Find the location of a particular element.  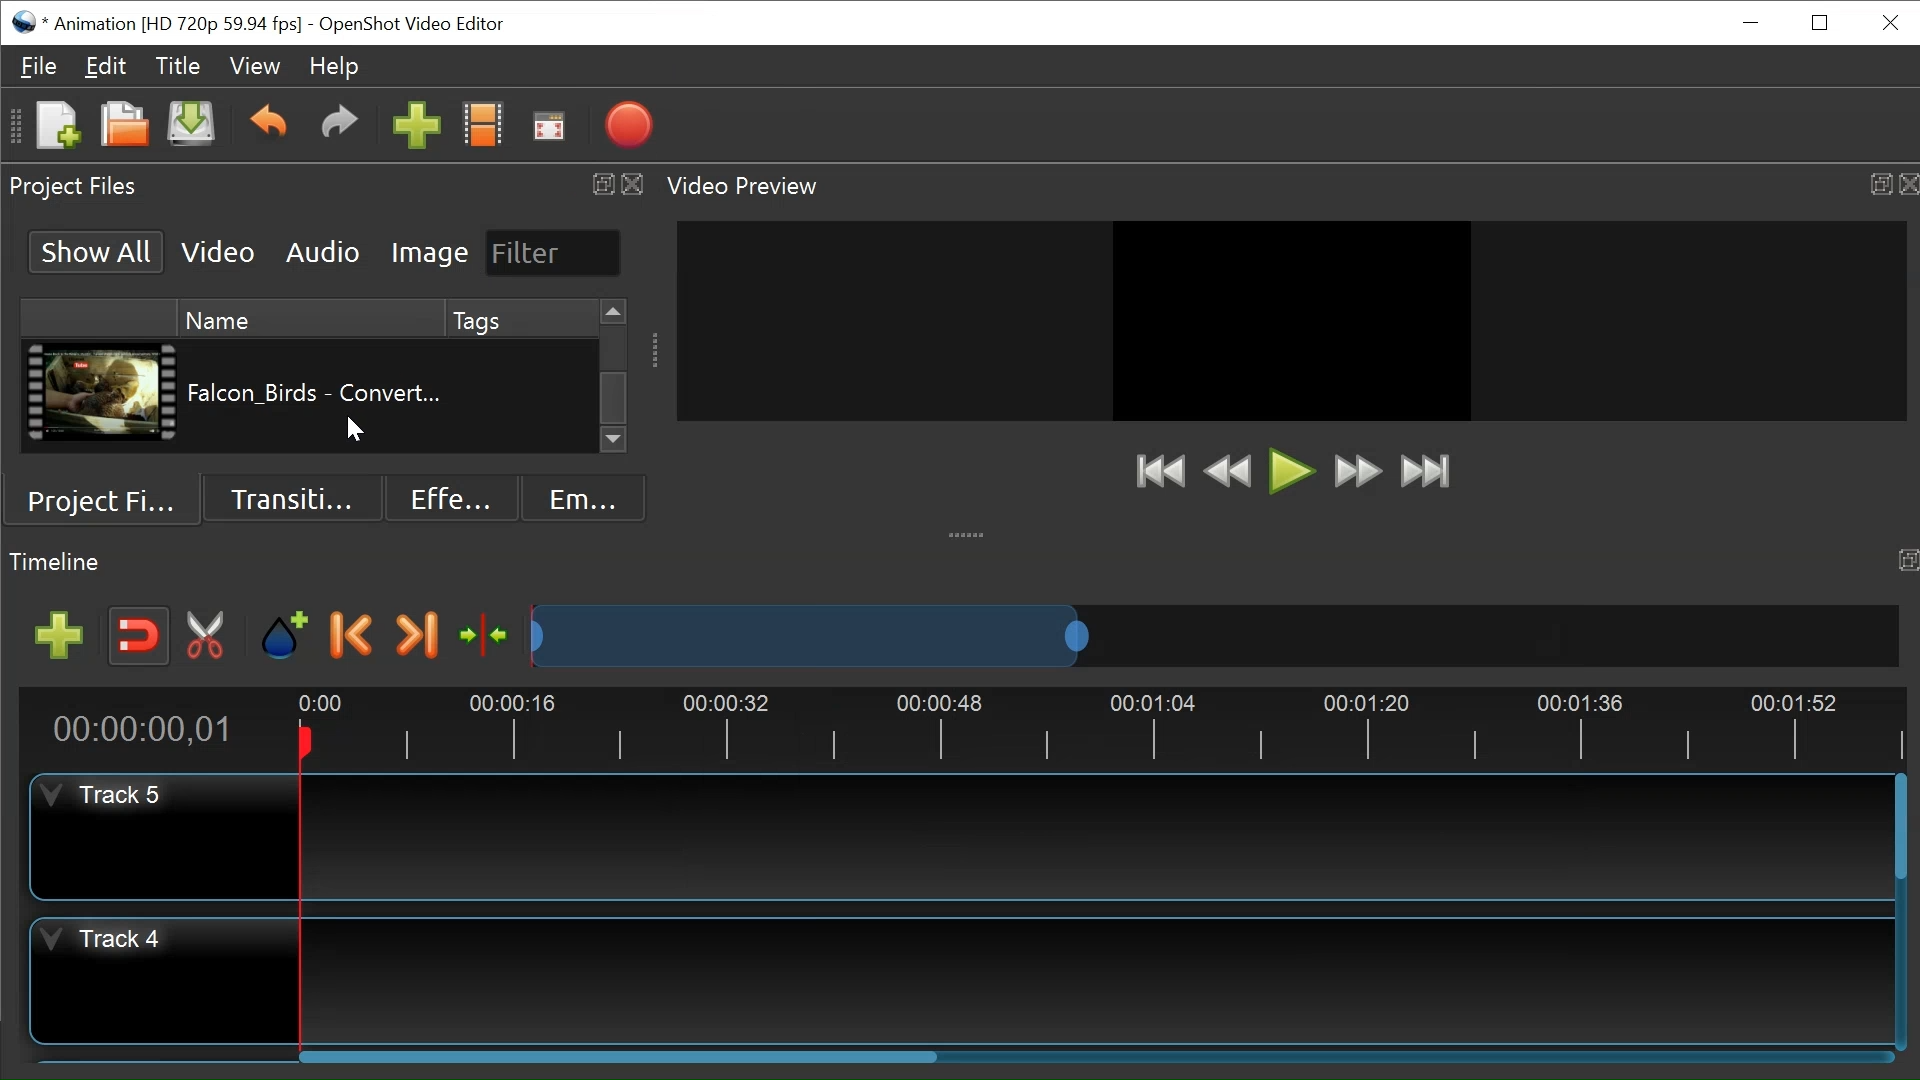

Maximize is located at coordinates (598, 184).